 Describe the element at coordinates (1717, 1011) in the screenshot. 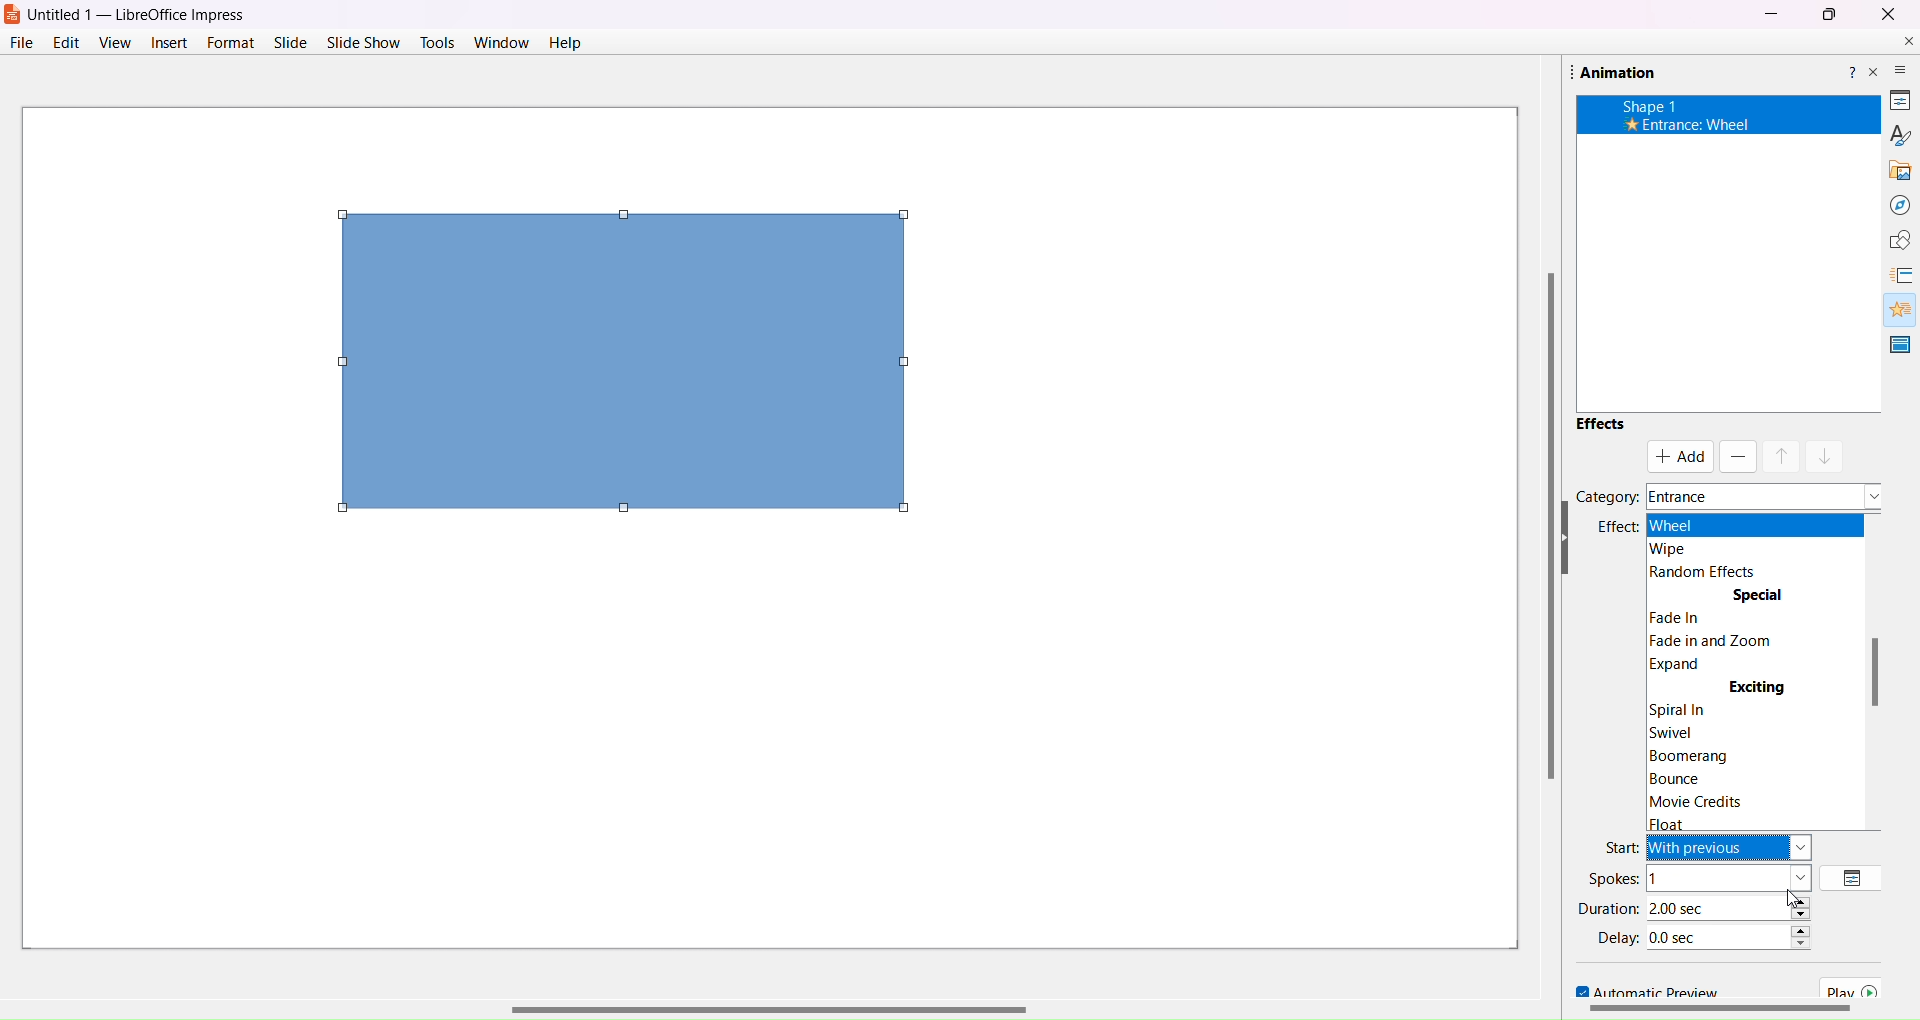

I see `Scroll Bar` at that location.